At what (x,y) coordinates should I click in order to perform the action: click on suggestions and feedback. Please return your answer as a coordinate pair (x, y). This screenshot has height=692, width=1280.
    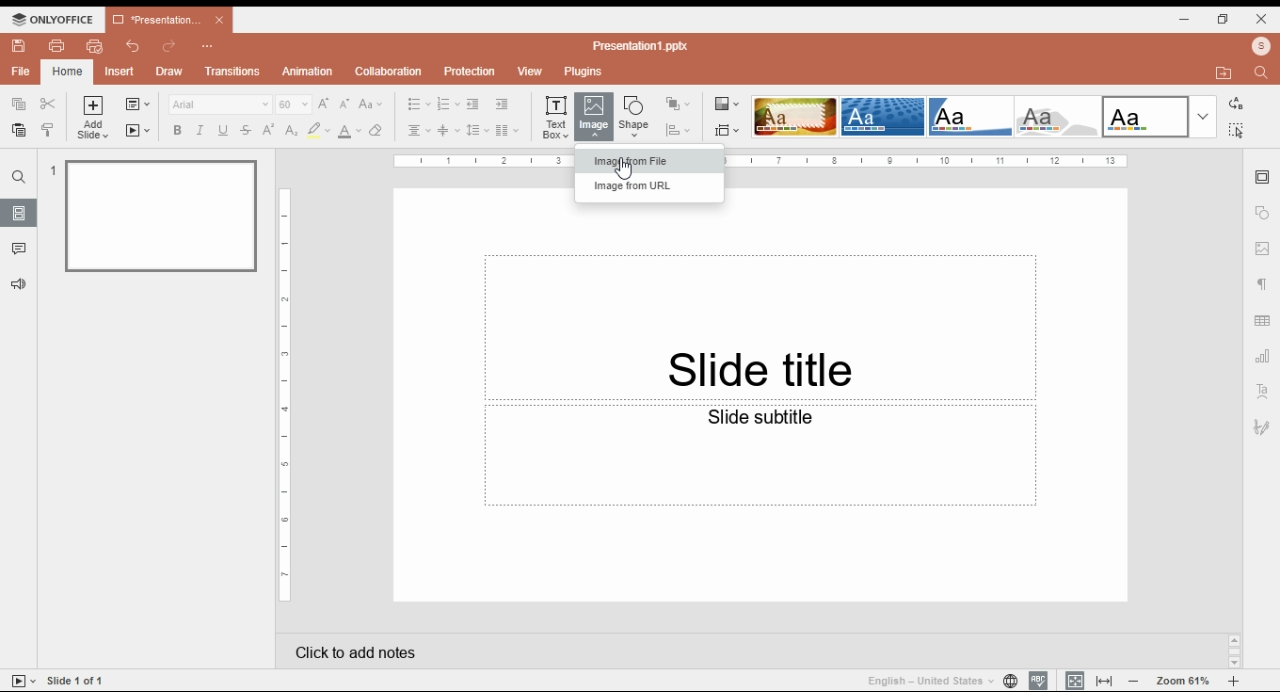
    Looking at the image, I should click on (20, 285).